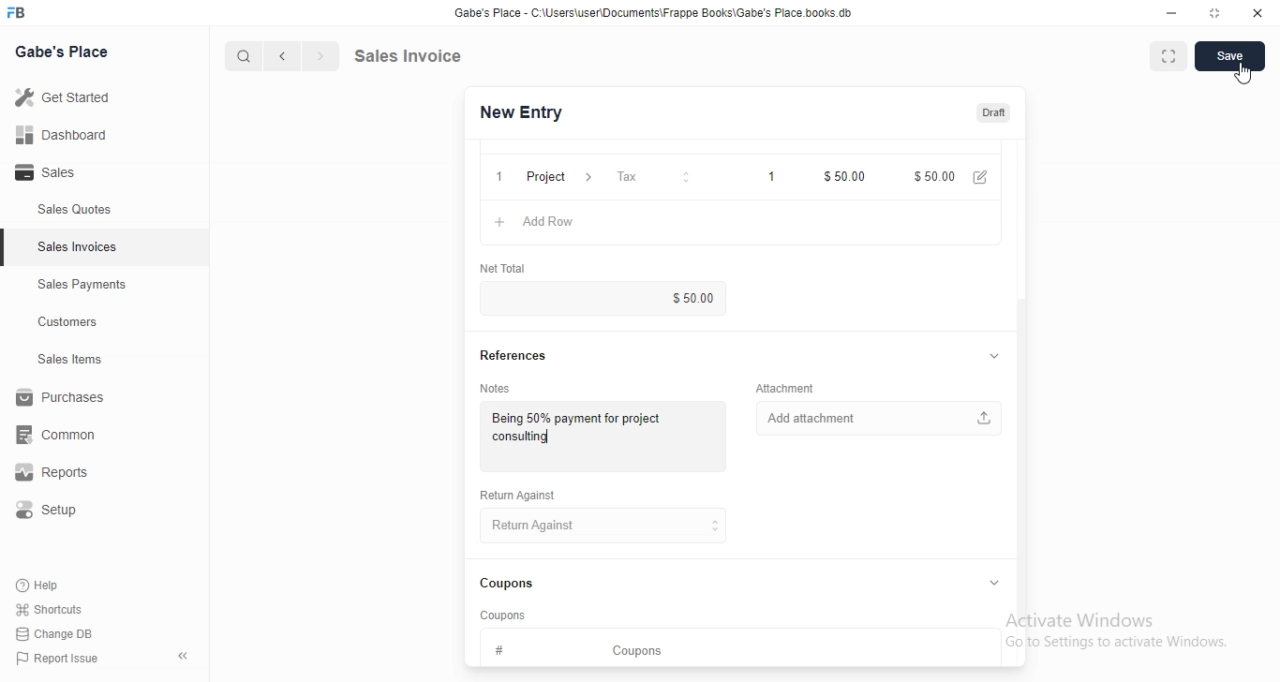 This screenshot has height=682, width=1280. What do you see at coordinates (1216, 15) in the screenshot?
I see `maximize` at bounding box center [1216, 15].